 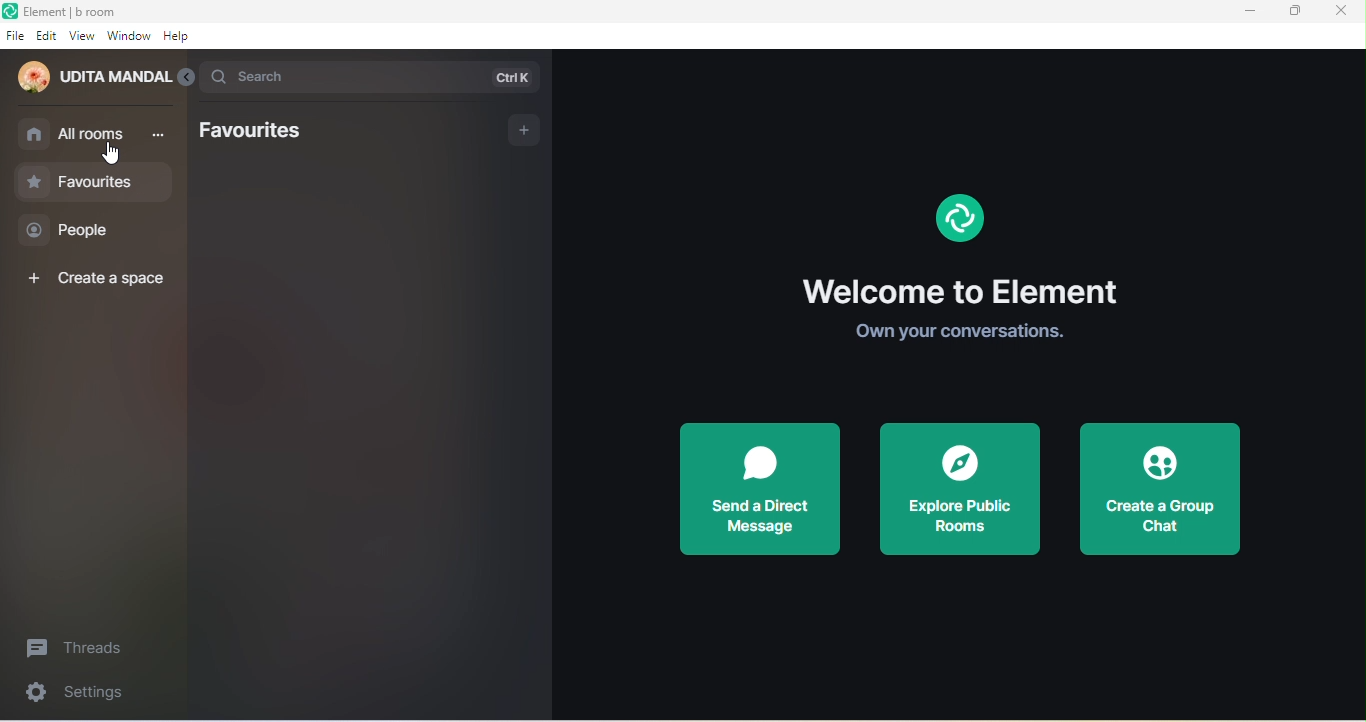 What do you see at coordinates (94, 181) in the screenshot?
I see `favourites` at bounding box center [94, 181].